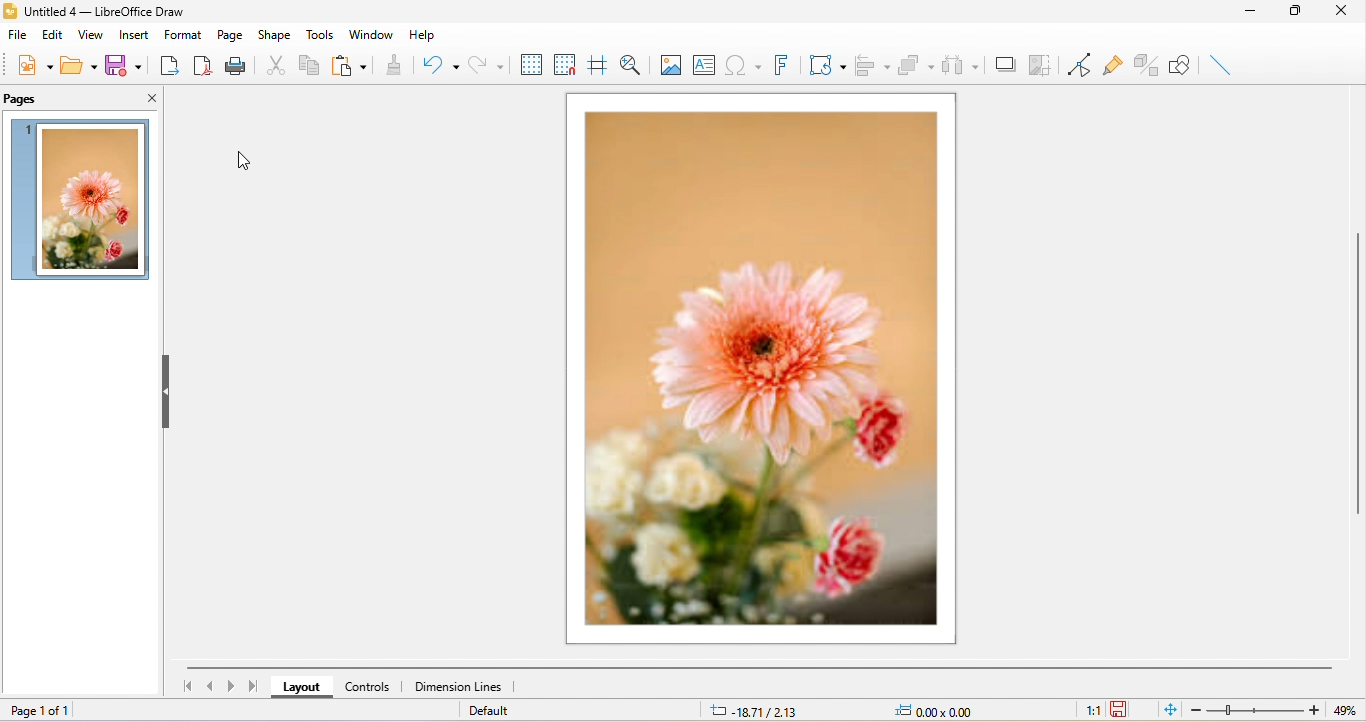 The width and height of the screenshot is (1366, 722). Describe the element at coordinates (1080, 711) in the screenshot. I see `1:1` at that location.